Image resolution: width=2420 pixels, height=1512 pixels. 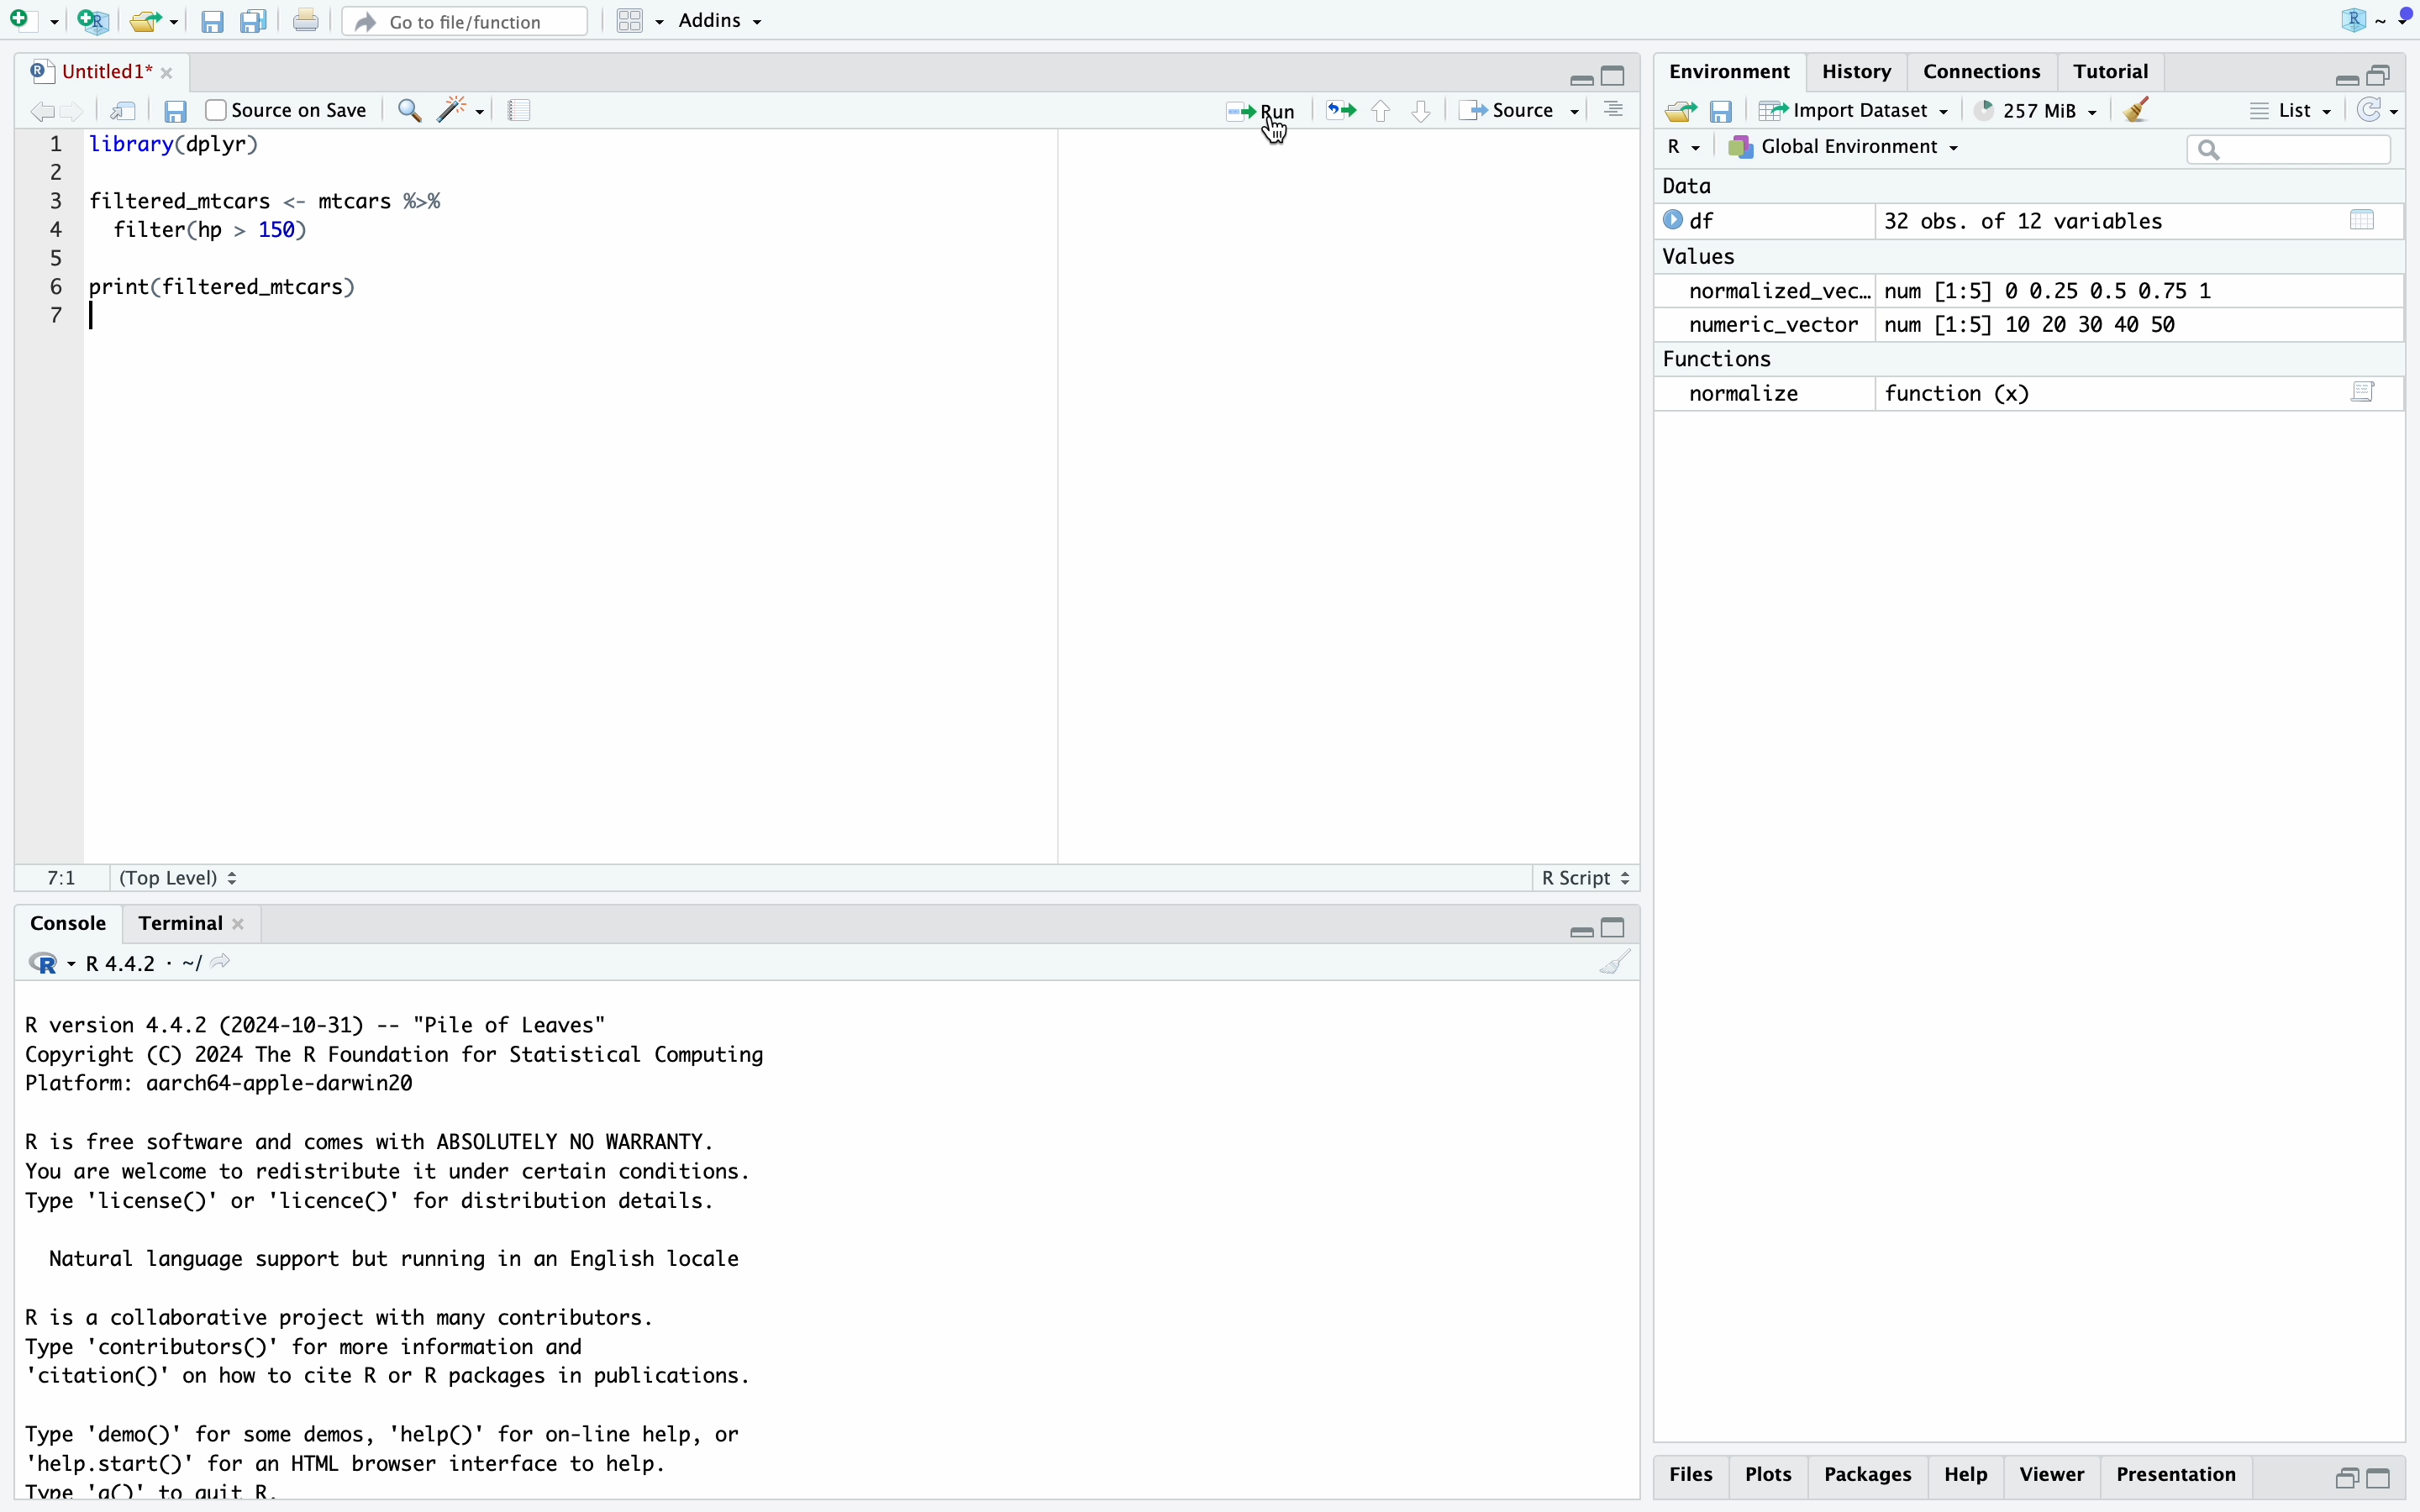 What do you see at coordinates (2382, 75) in the screenshot?
I see `maximize` at bounding box center [2382, 75].